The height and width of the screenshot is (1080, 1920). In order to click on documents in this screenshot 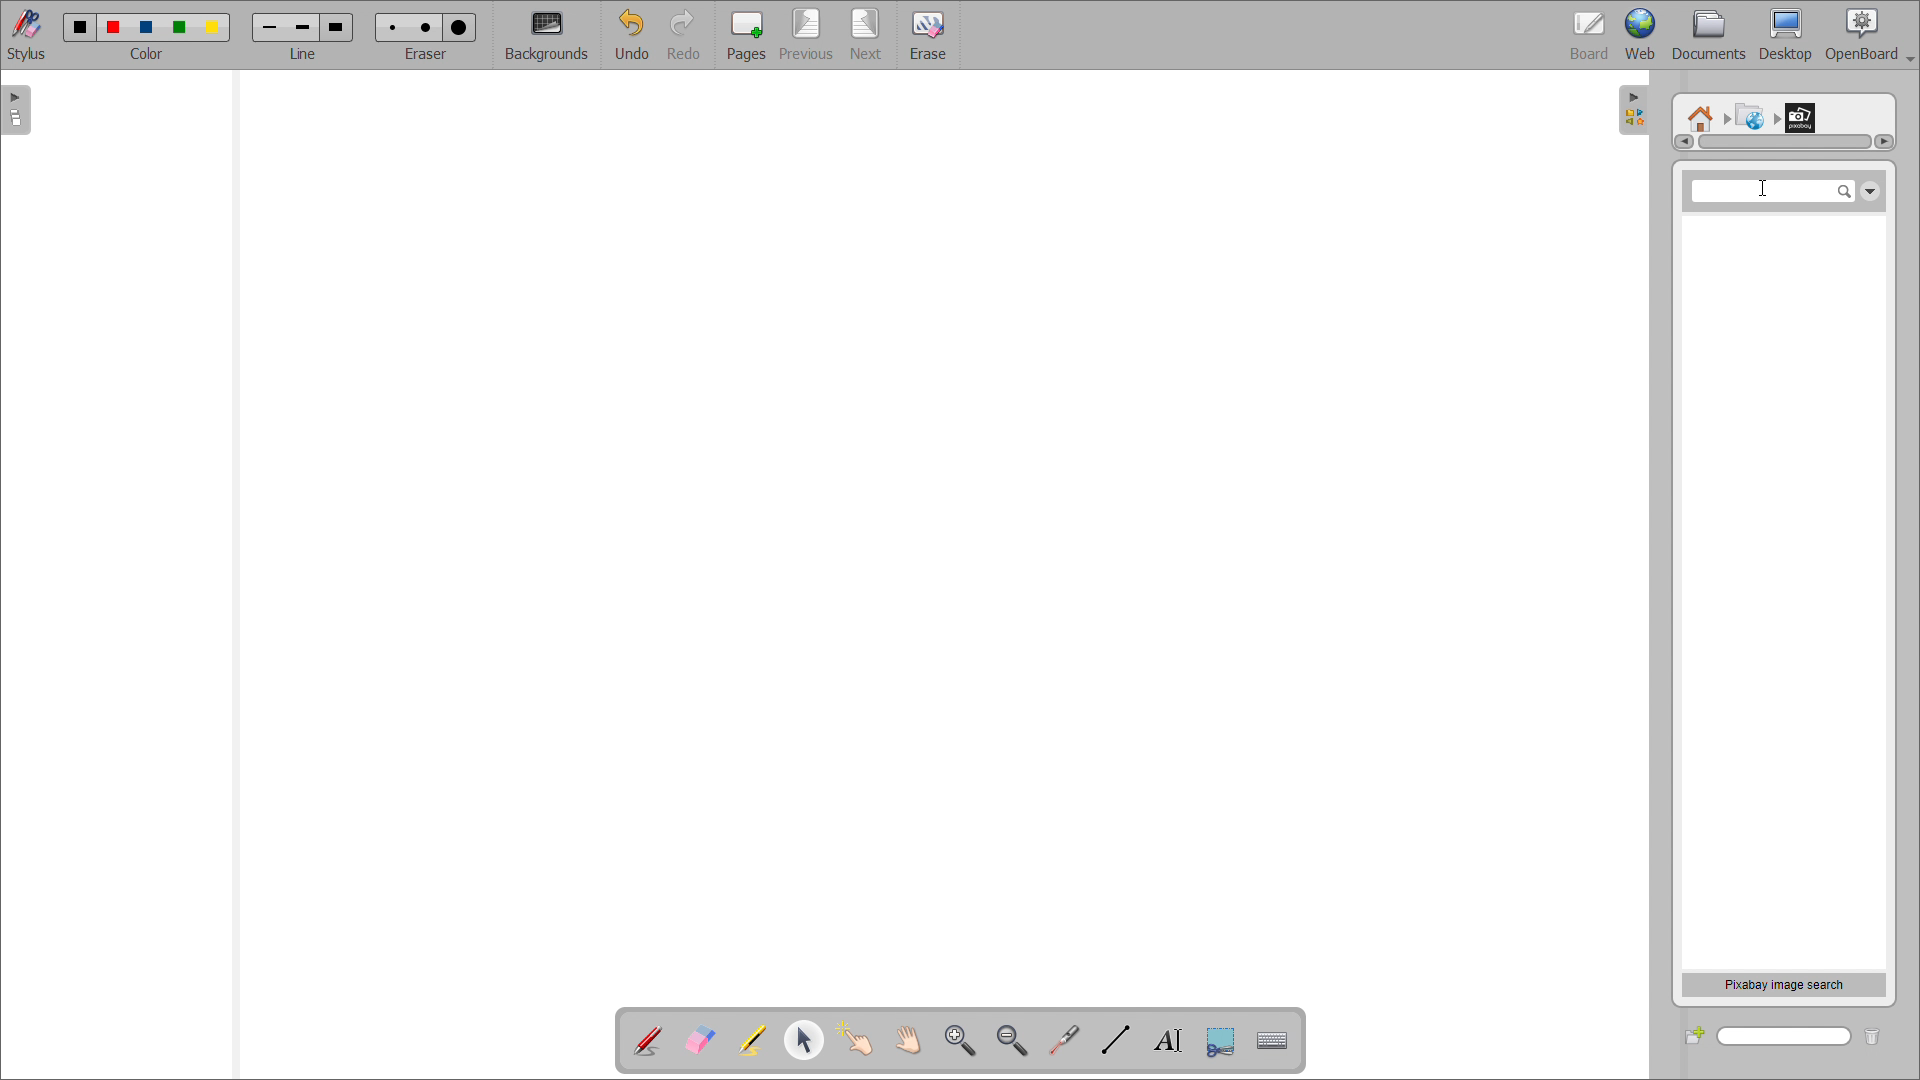, I will do `click(1710, 36)`.